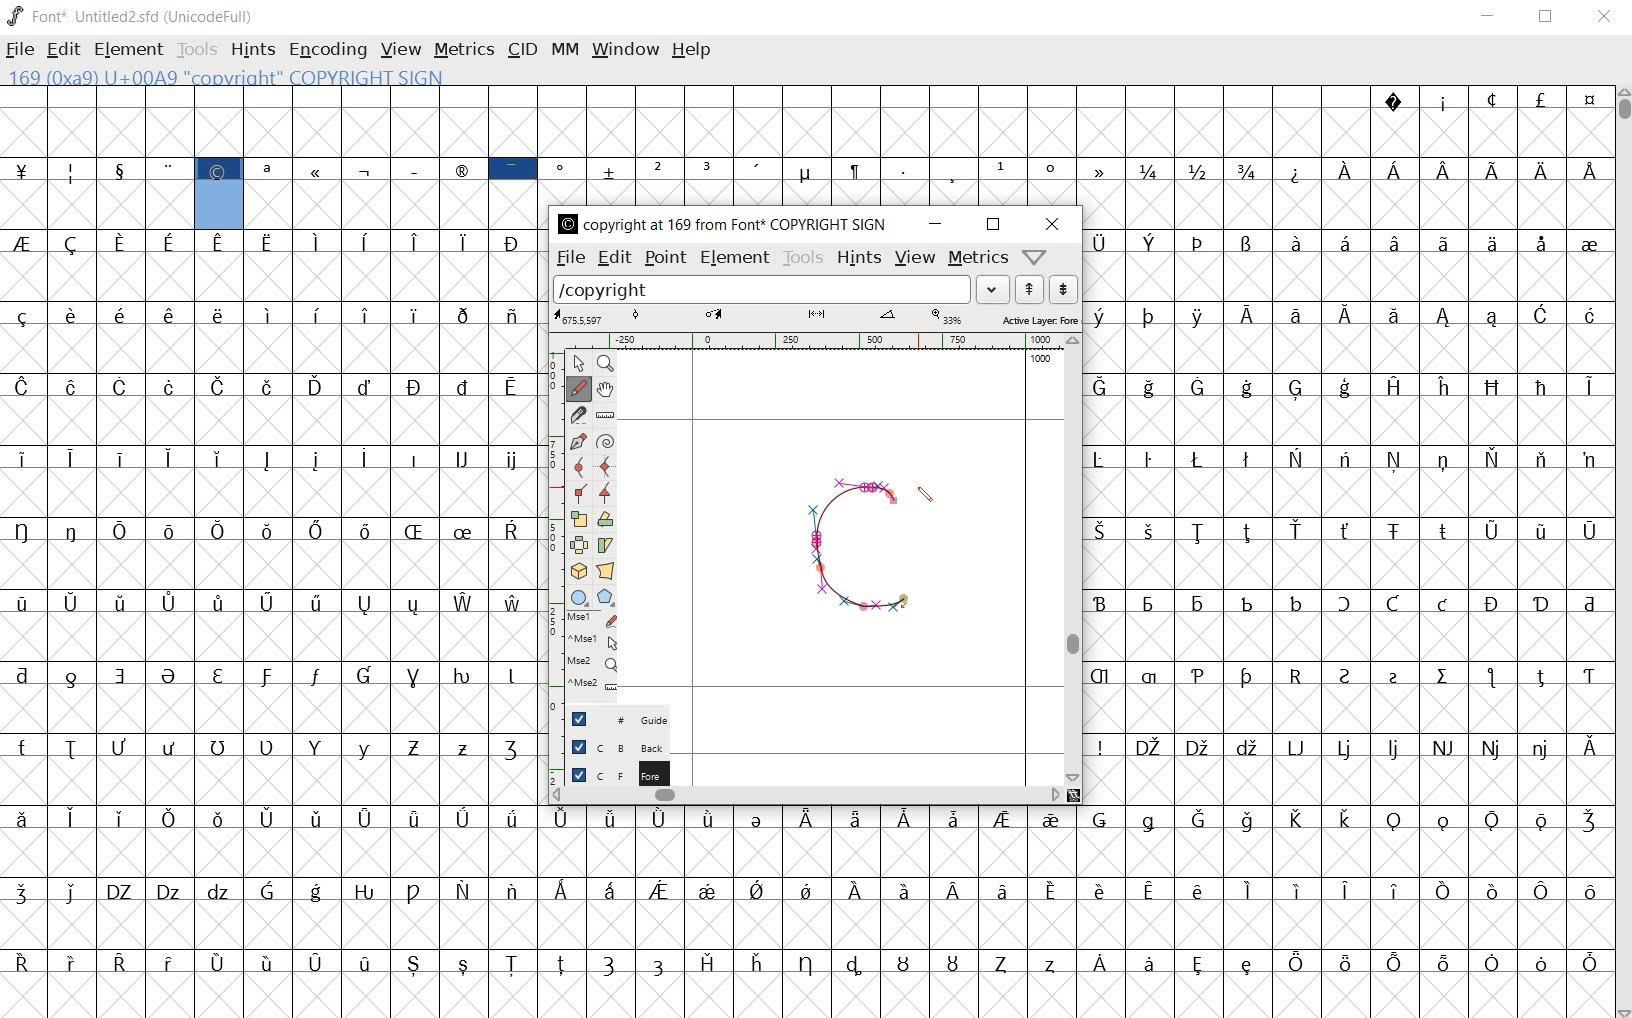 This screenshot has width=1632, height=1018. Describe the element at coordinates (856, 558) in the screenshot. I see `designing copyright glyph` at that location.